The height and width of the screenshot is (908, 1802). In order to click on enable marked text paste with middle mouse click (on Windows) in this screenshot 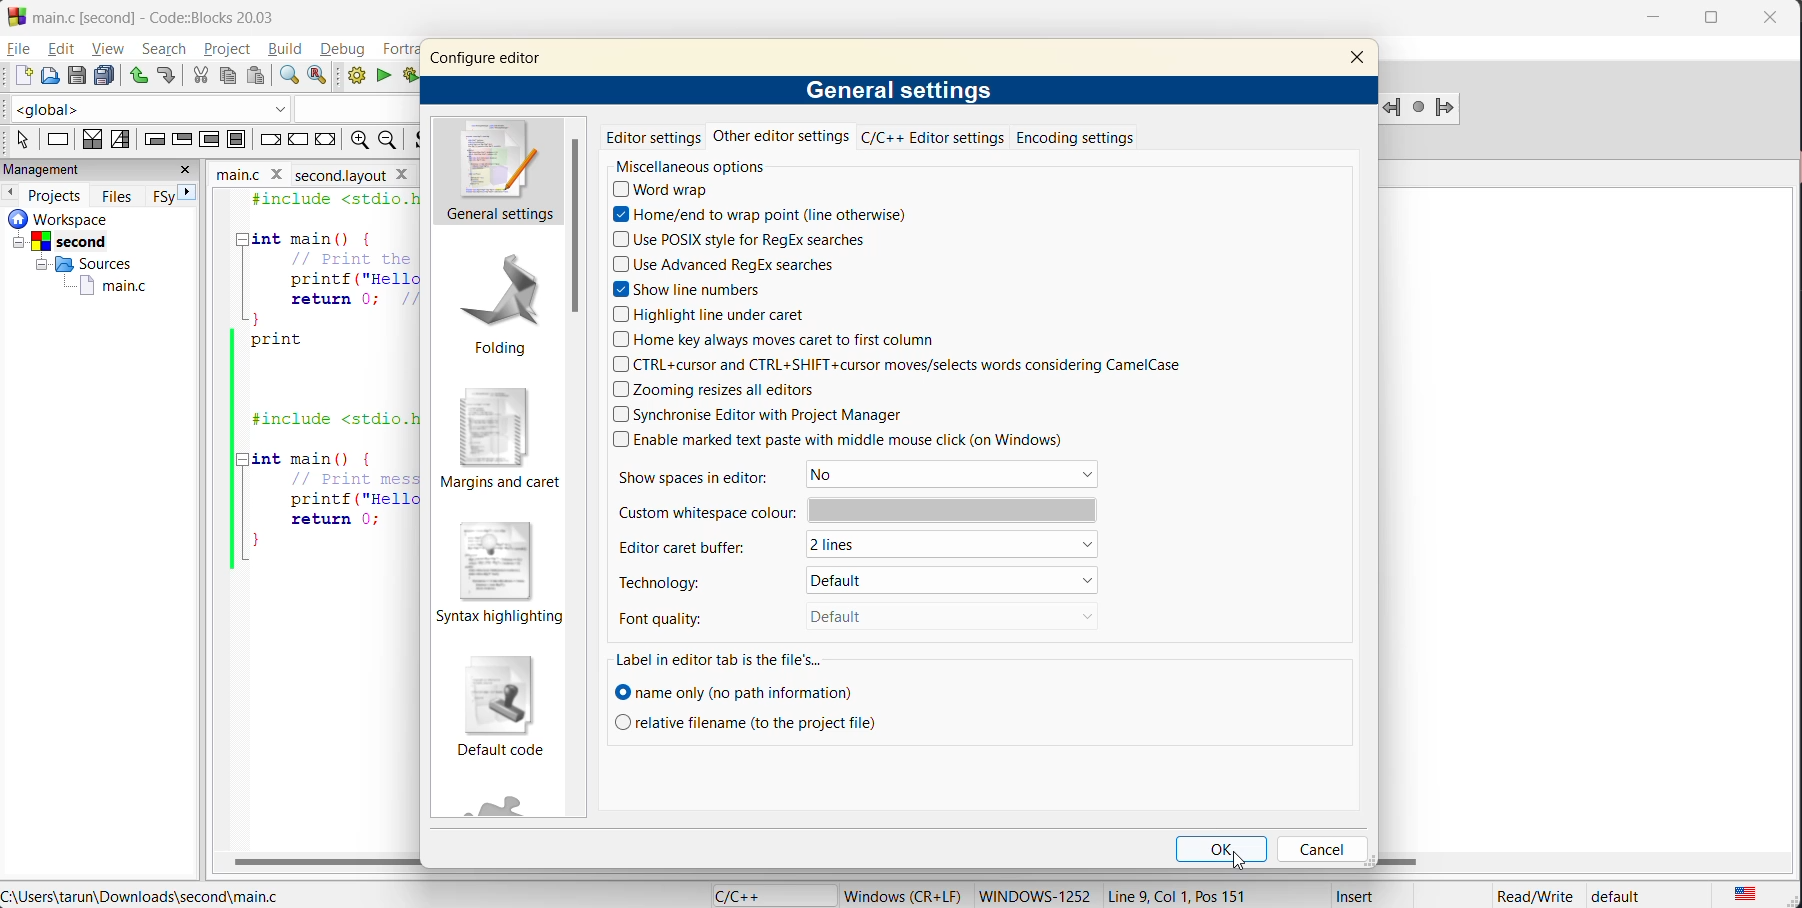, I will do `click(843, 439)`.